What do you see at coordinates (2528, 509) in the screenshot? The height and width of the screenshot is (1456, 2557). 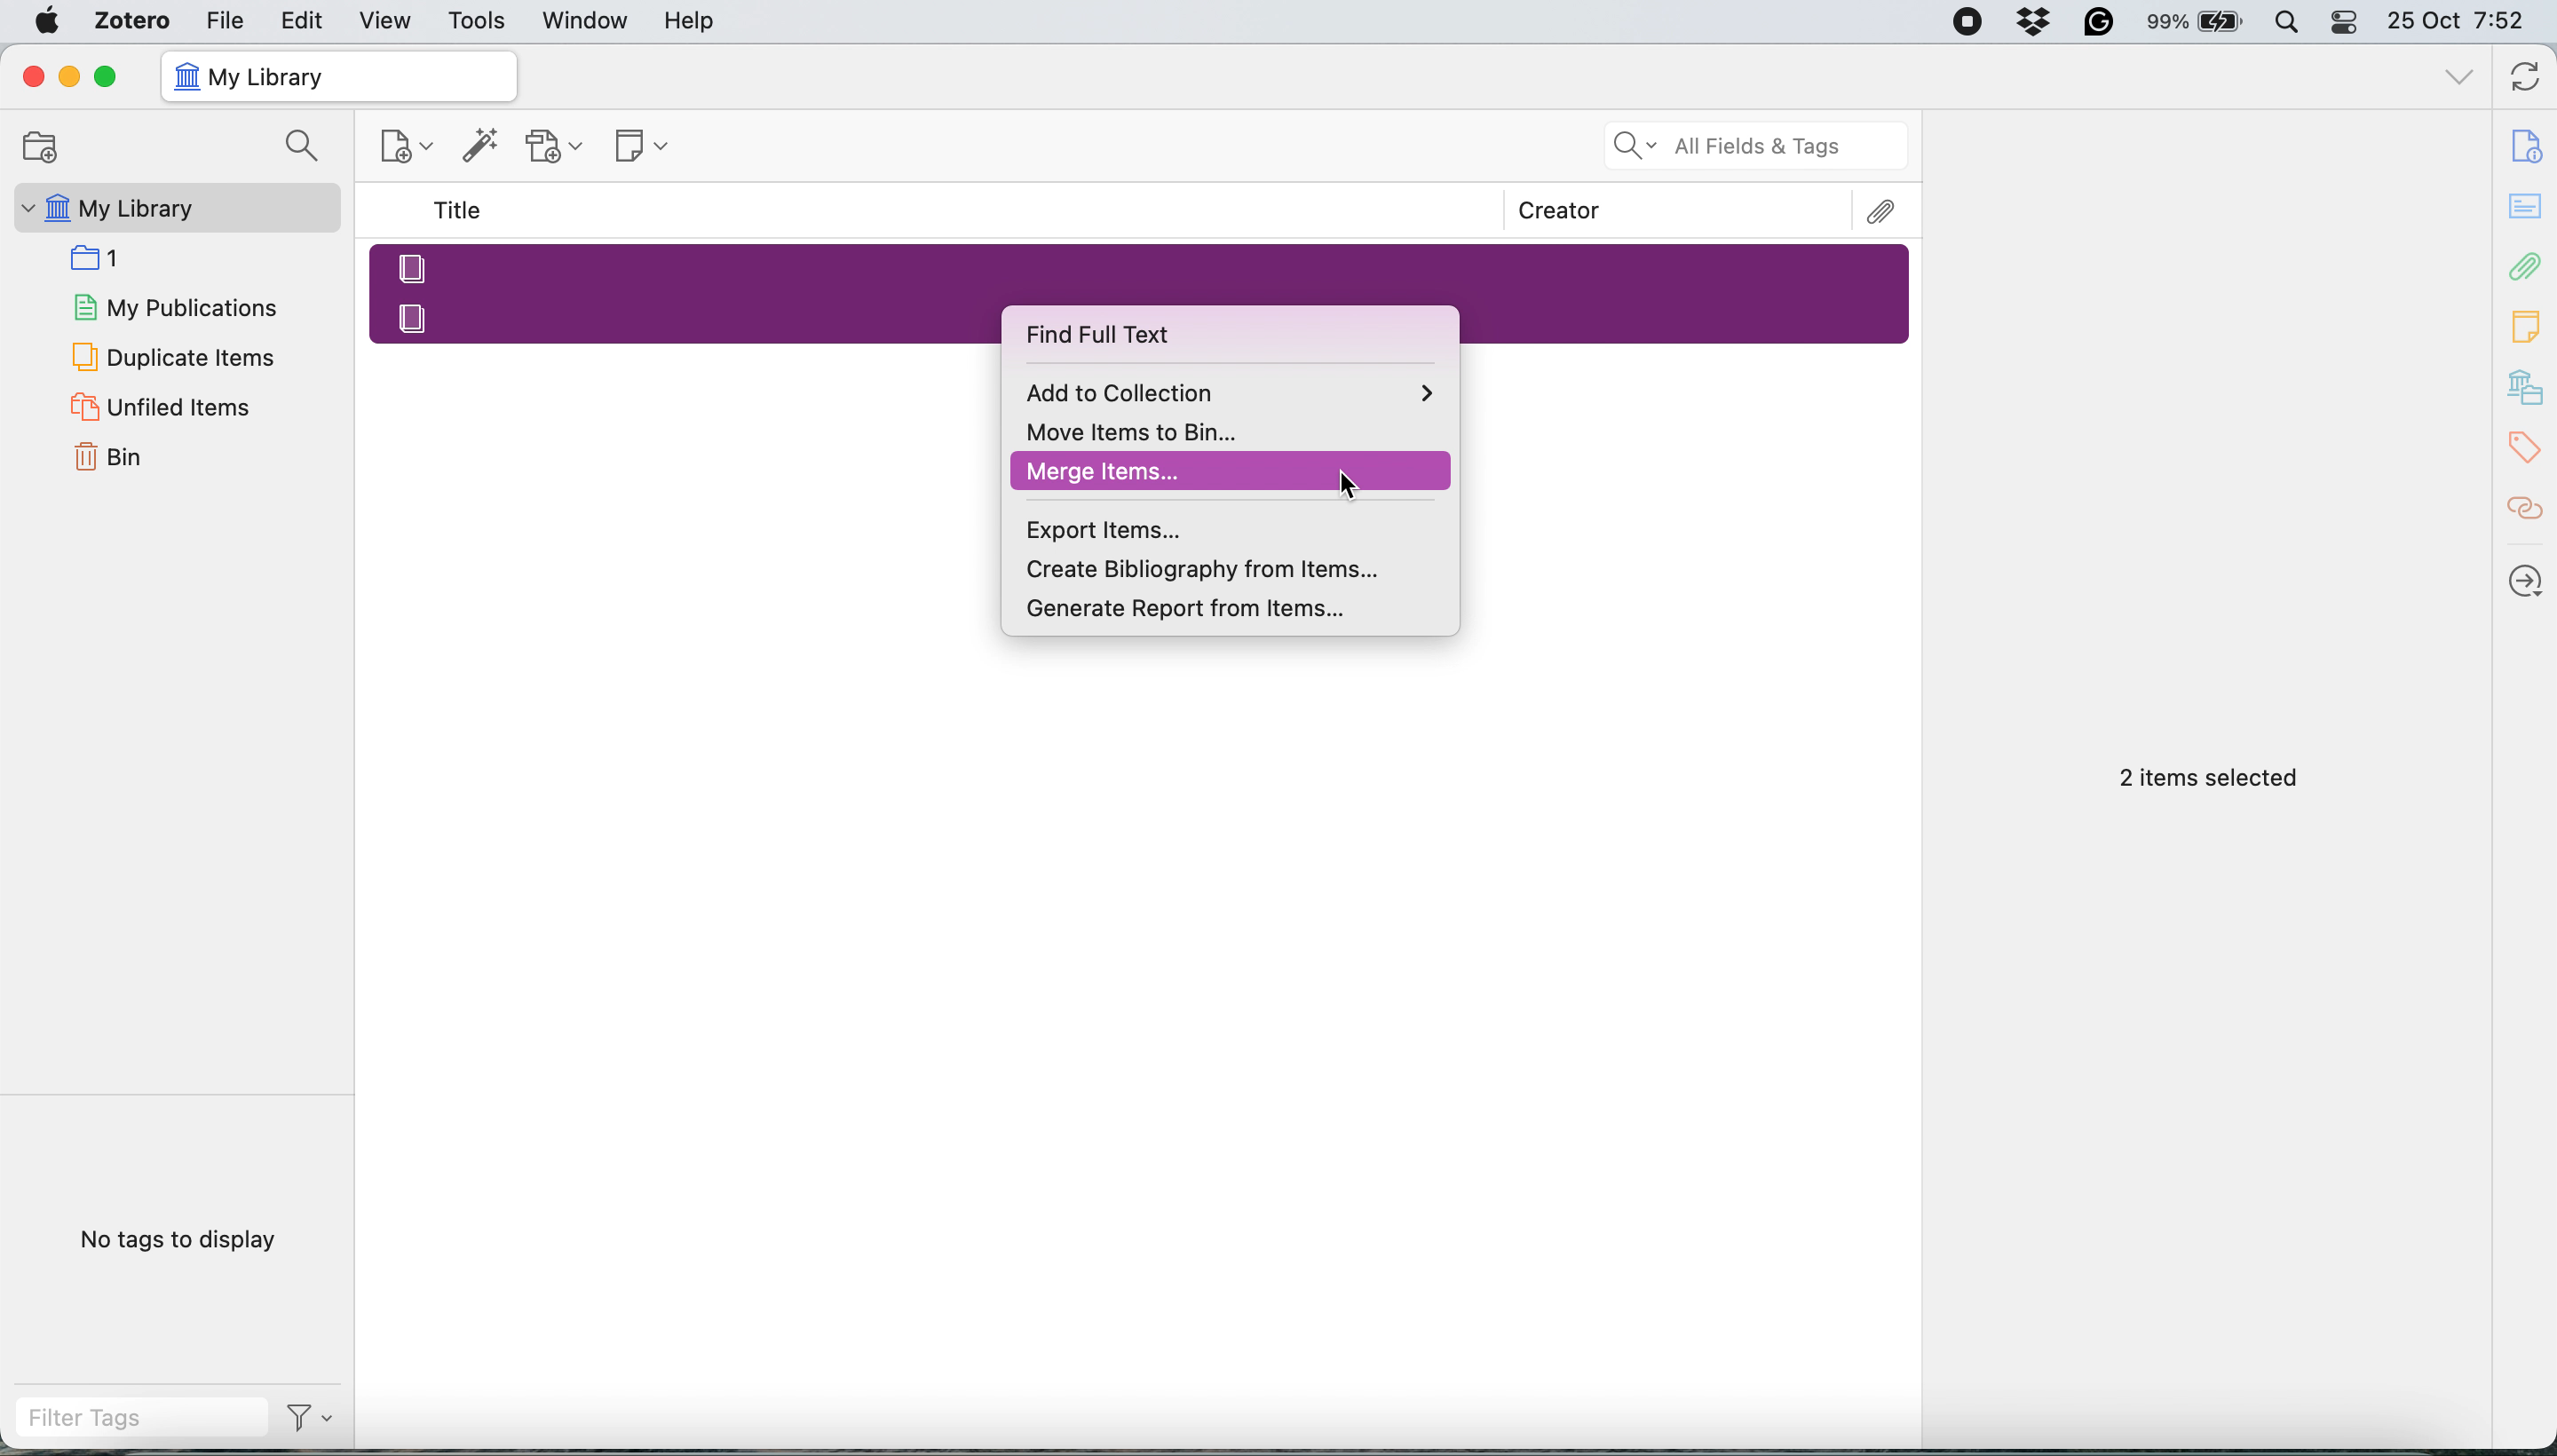 I see `Citations` at bounding box center [2528, 509].